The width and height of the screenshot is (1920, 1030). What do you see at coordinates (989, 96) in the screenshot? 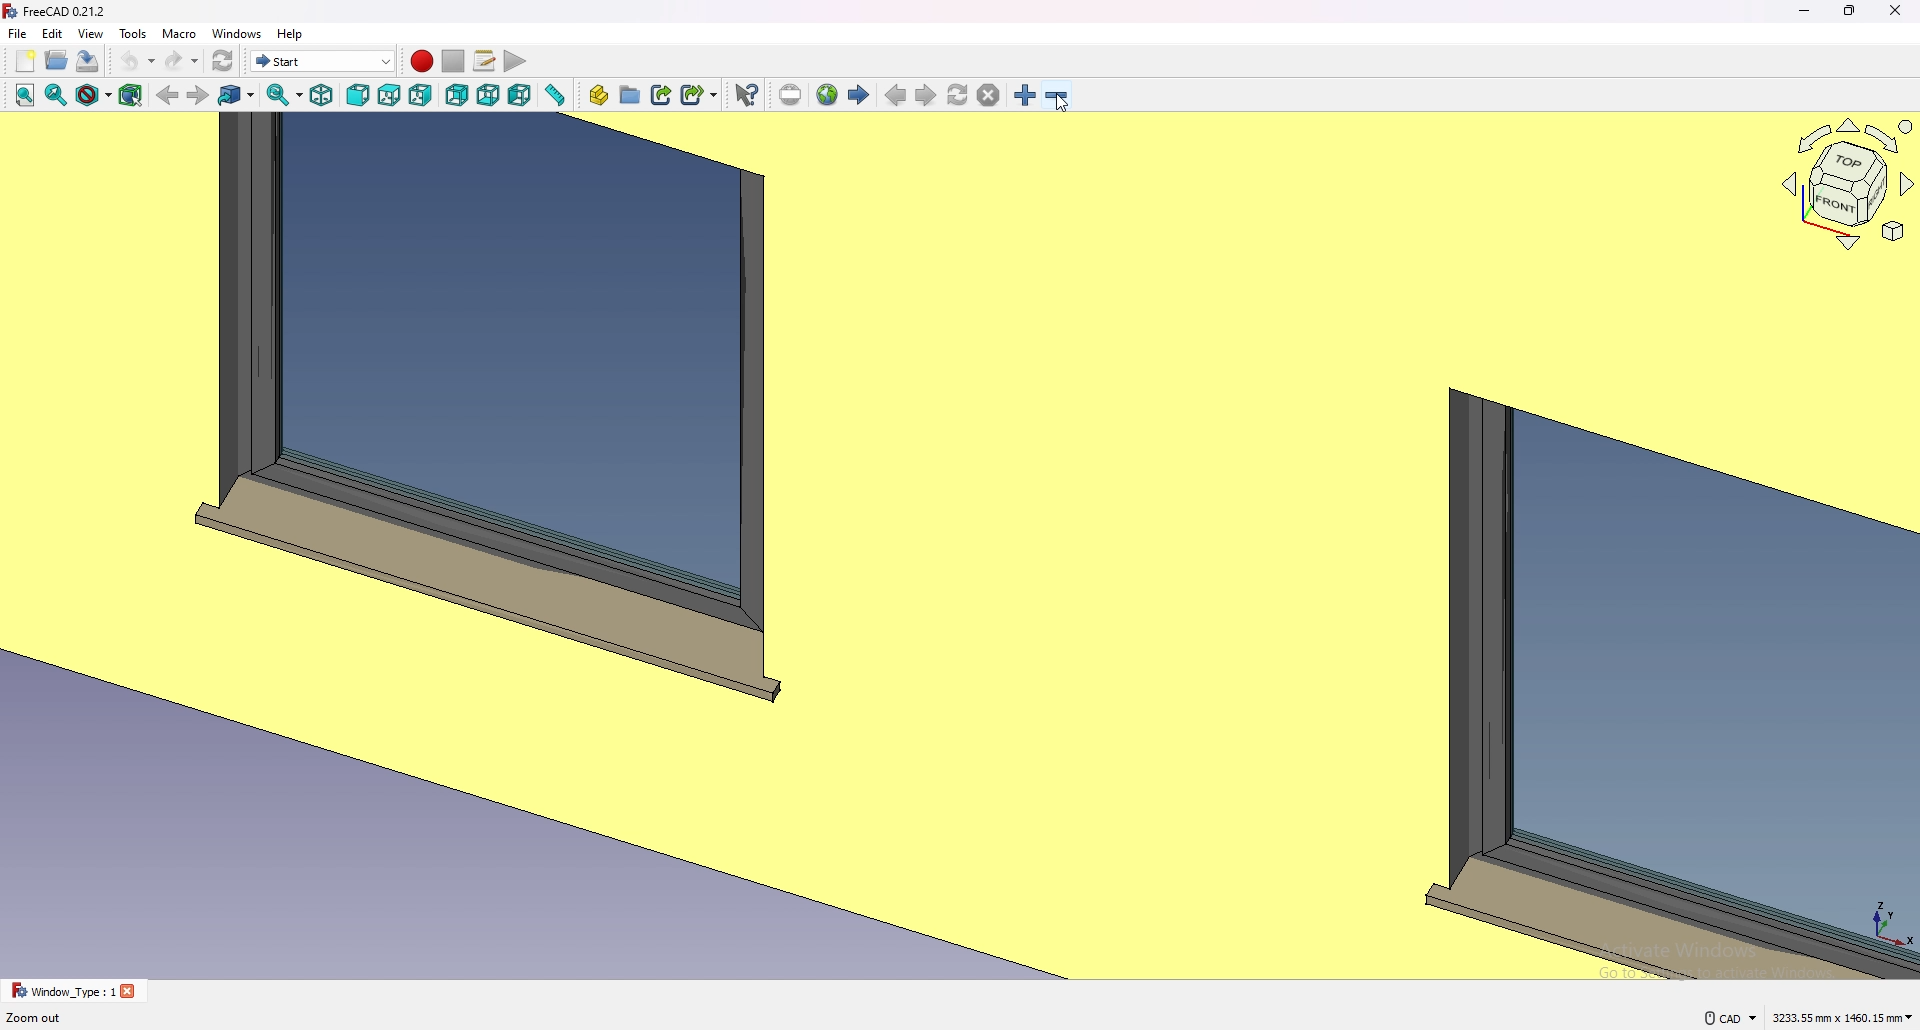
I see `stop loading` at bounding box center [989, 96].